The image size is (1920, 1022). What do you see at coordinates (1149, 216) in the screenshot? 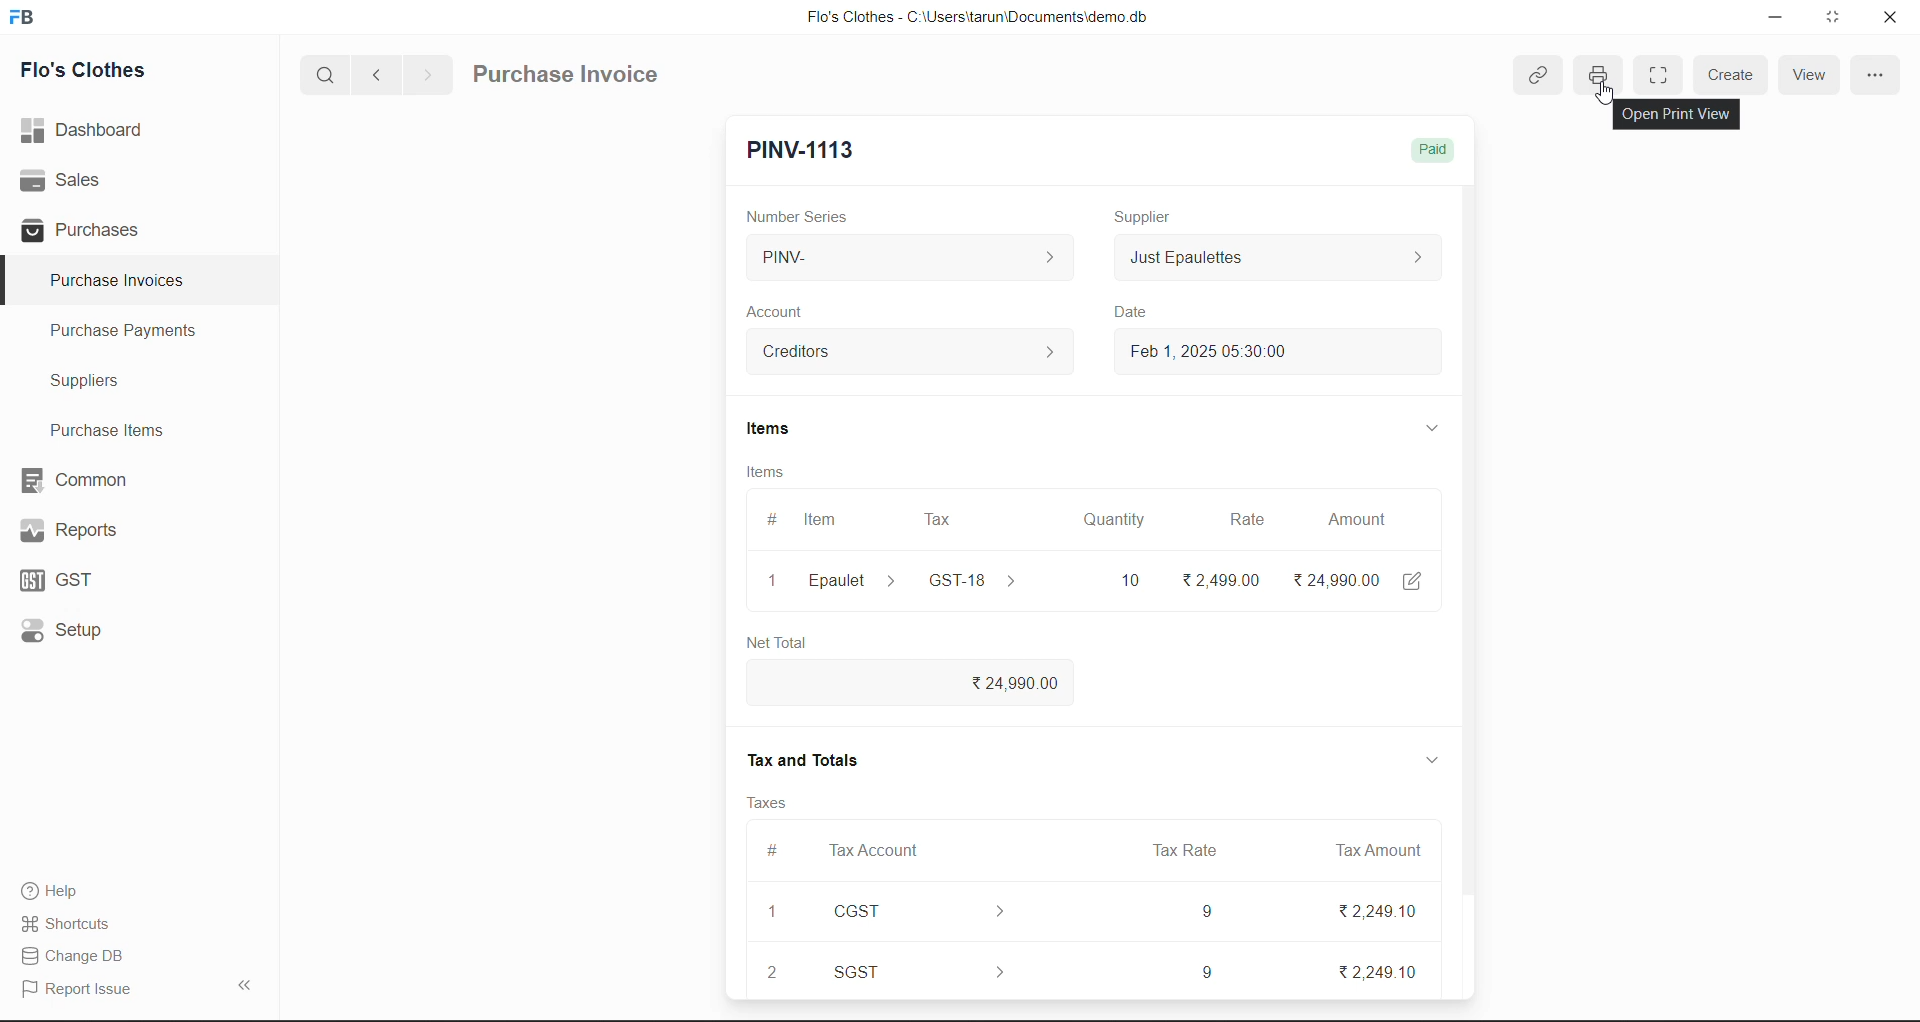
I see `Supplier` at bounding box center [1149, 216].